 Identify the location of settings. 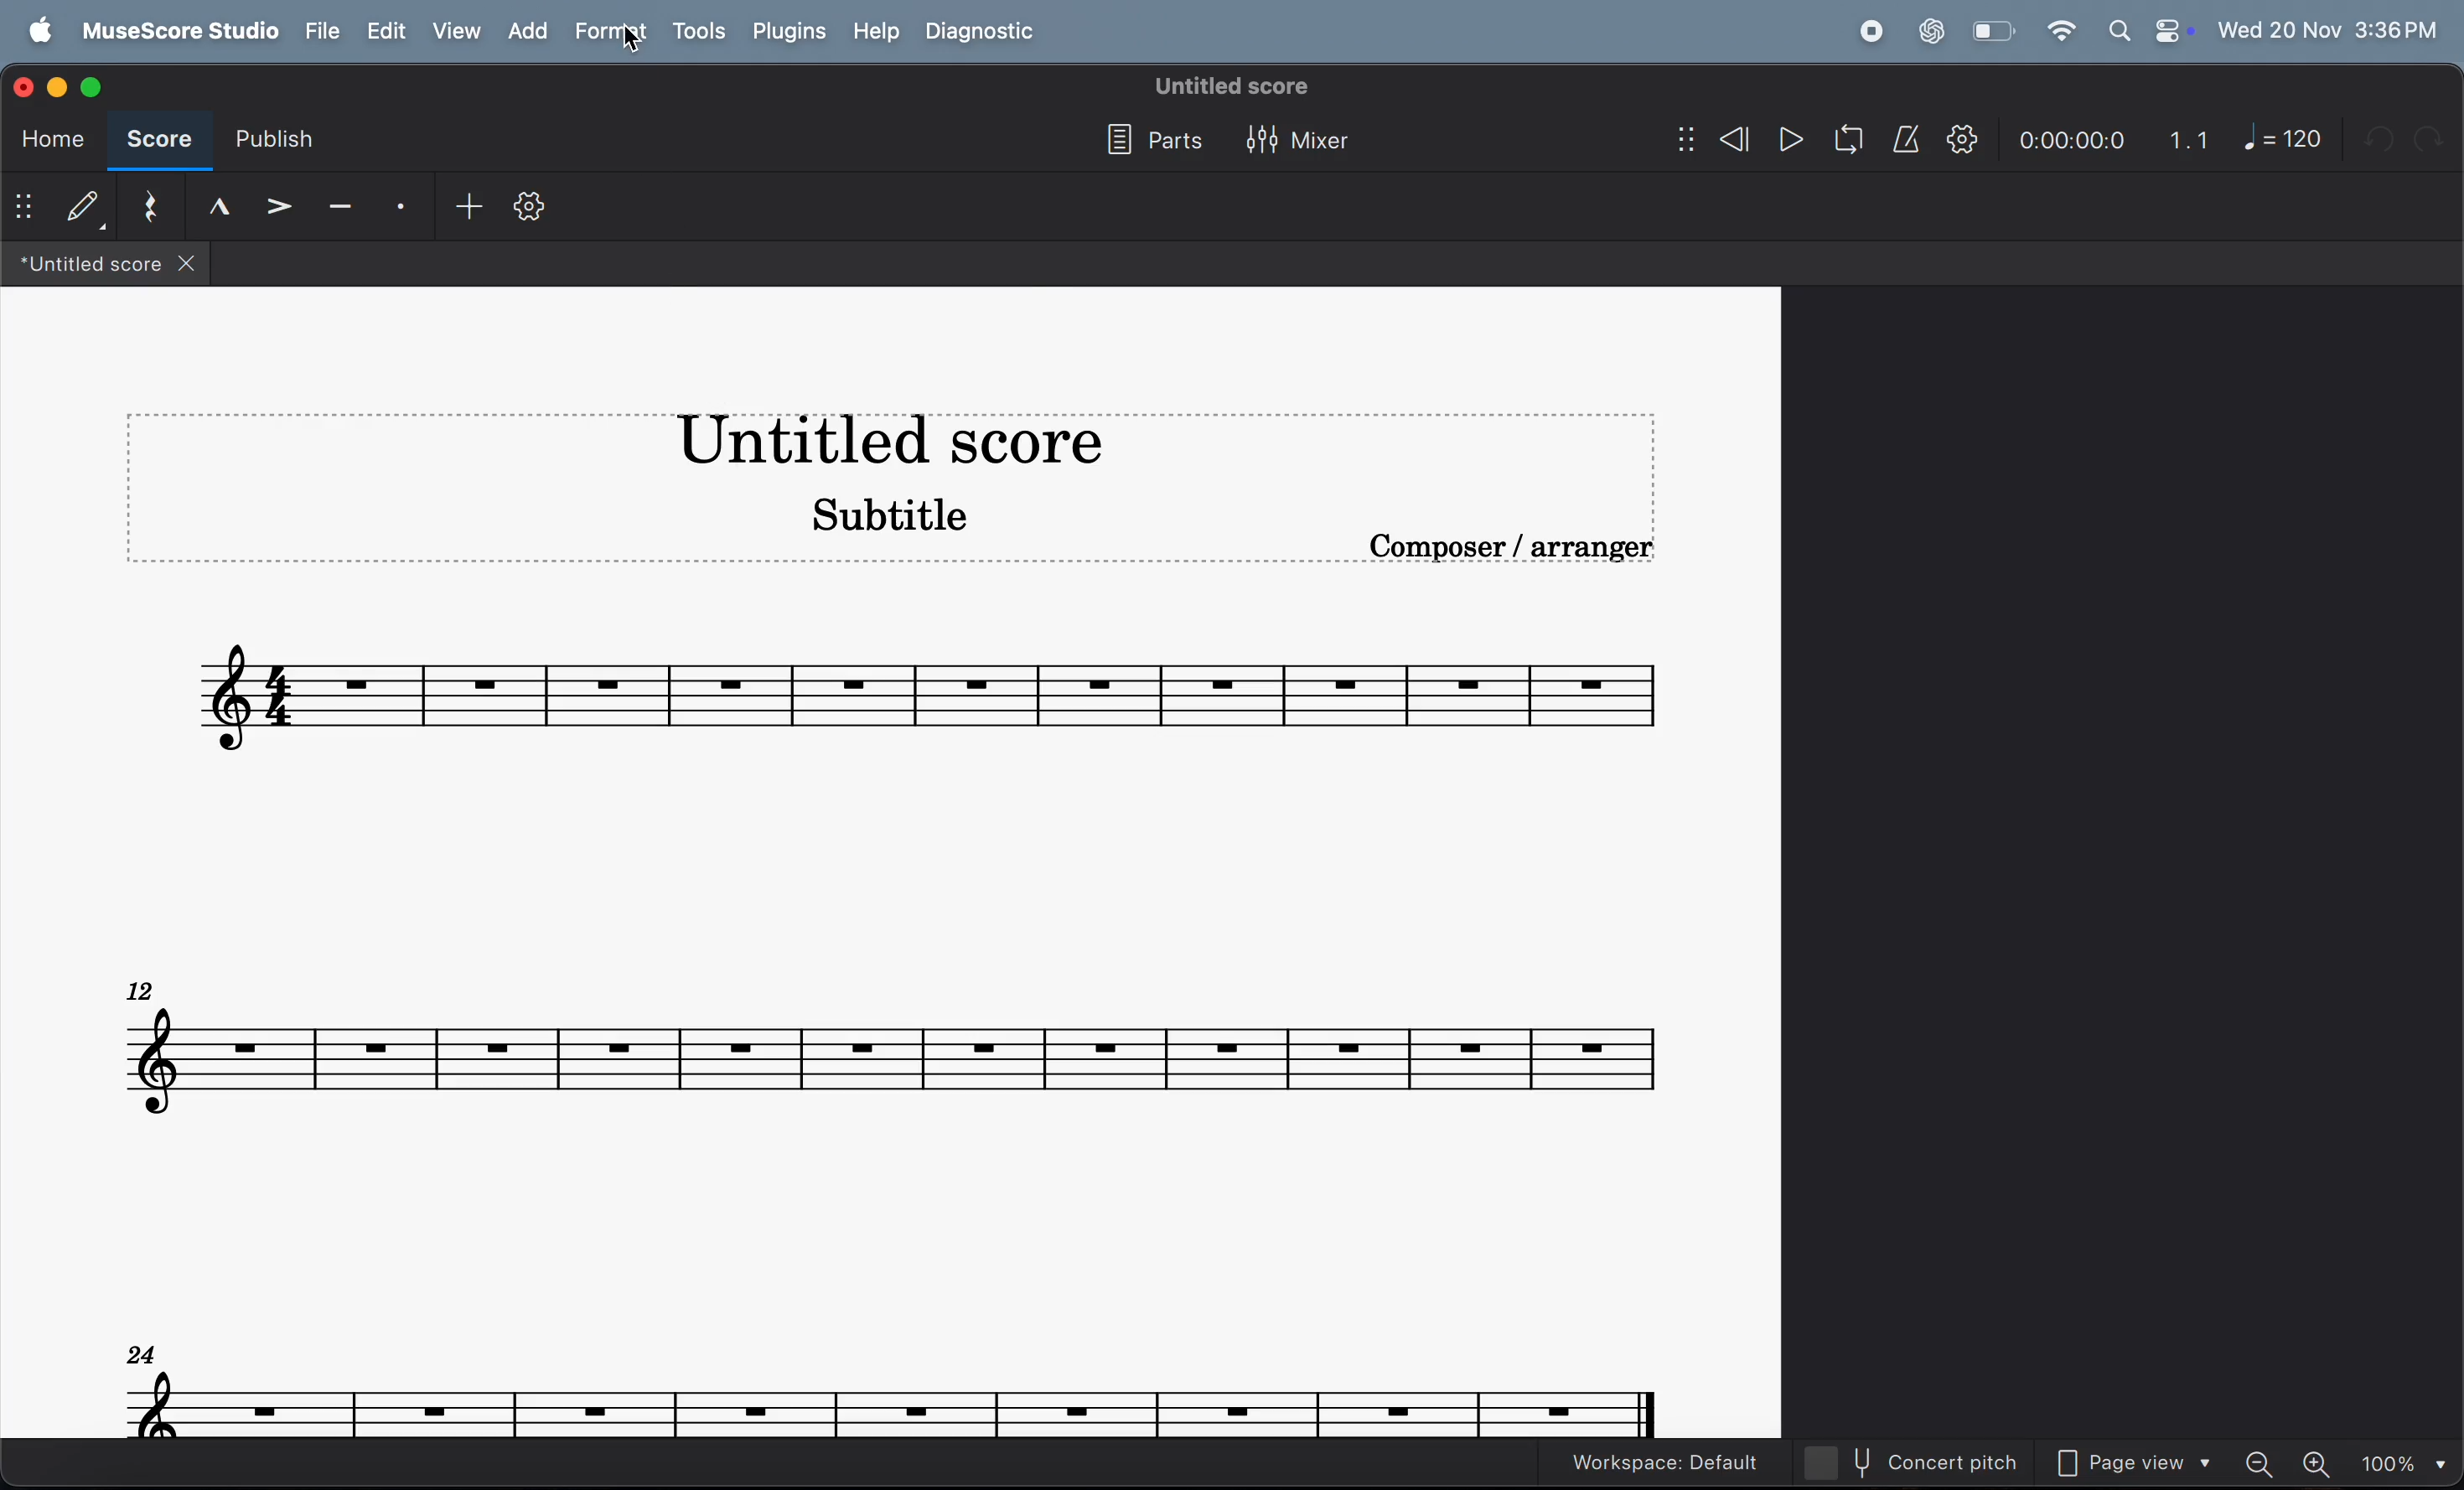
(1962, 140).